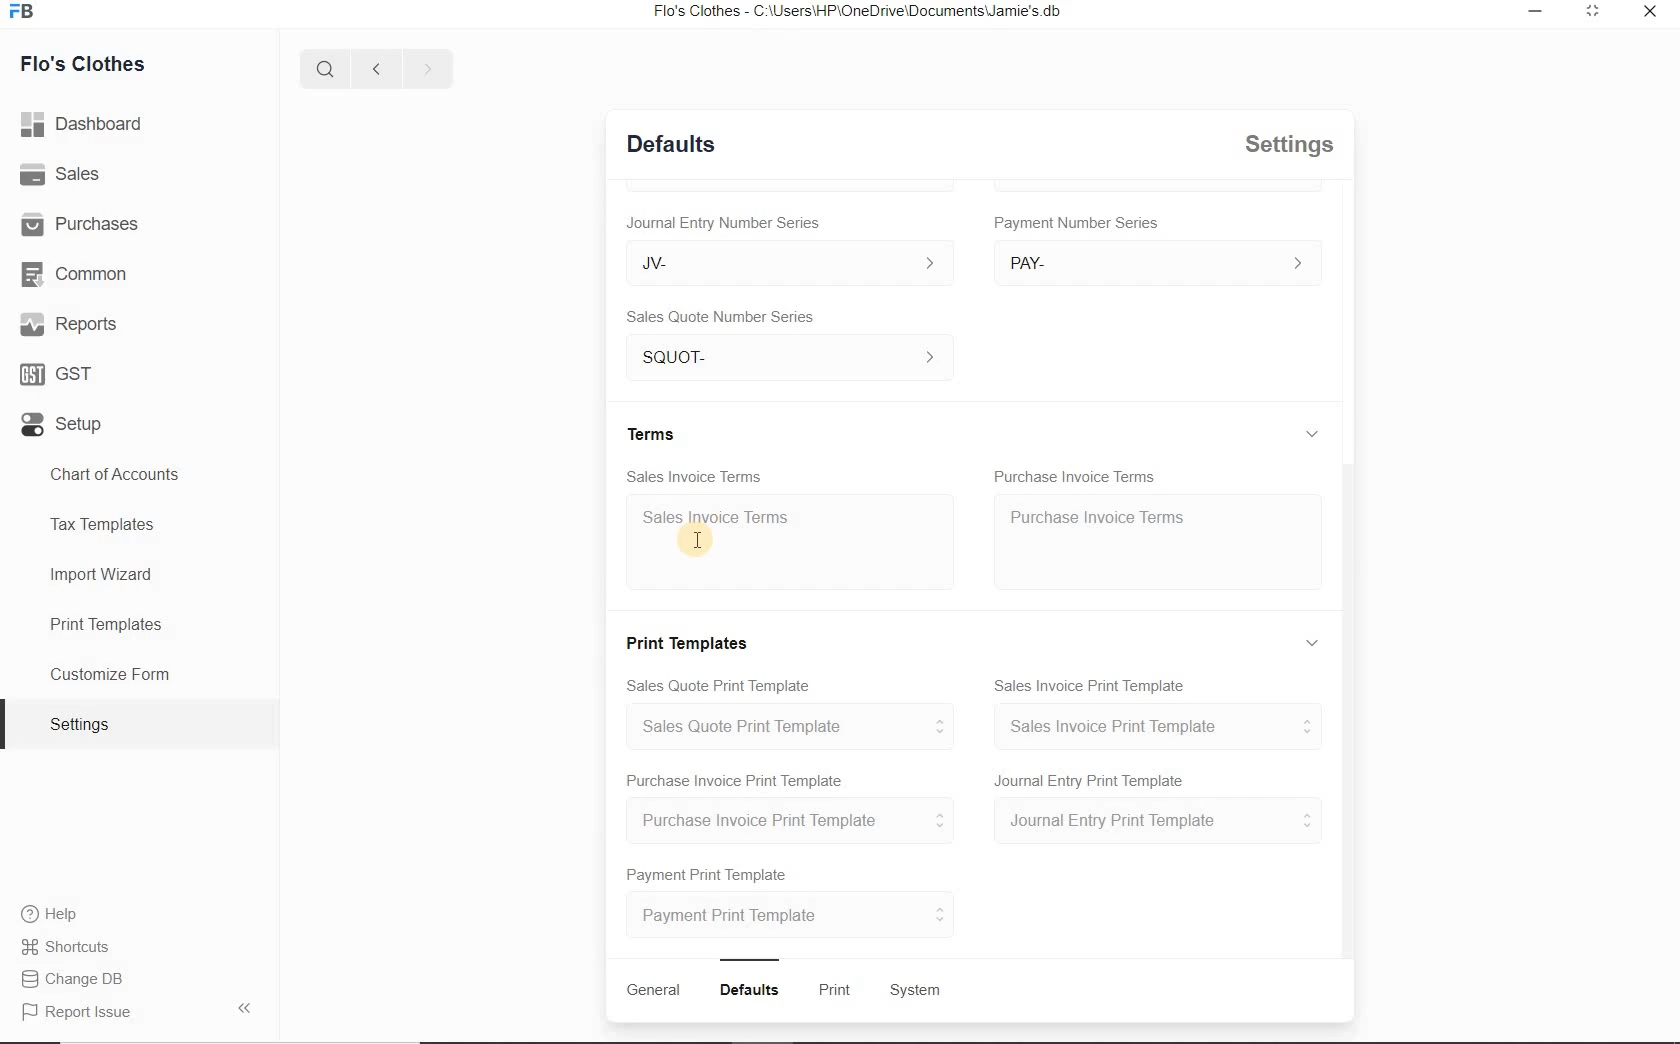 The height and width of the screenshot is (1044, 1680). What do you see at coordinates (1159, 726) in the screenshot?
I see `Sales Invoice Print Template` at bounding box center [1159, 726].